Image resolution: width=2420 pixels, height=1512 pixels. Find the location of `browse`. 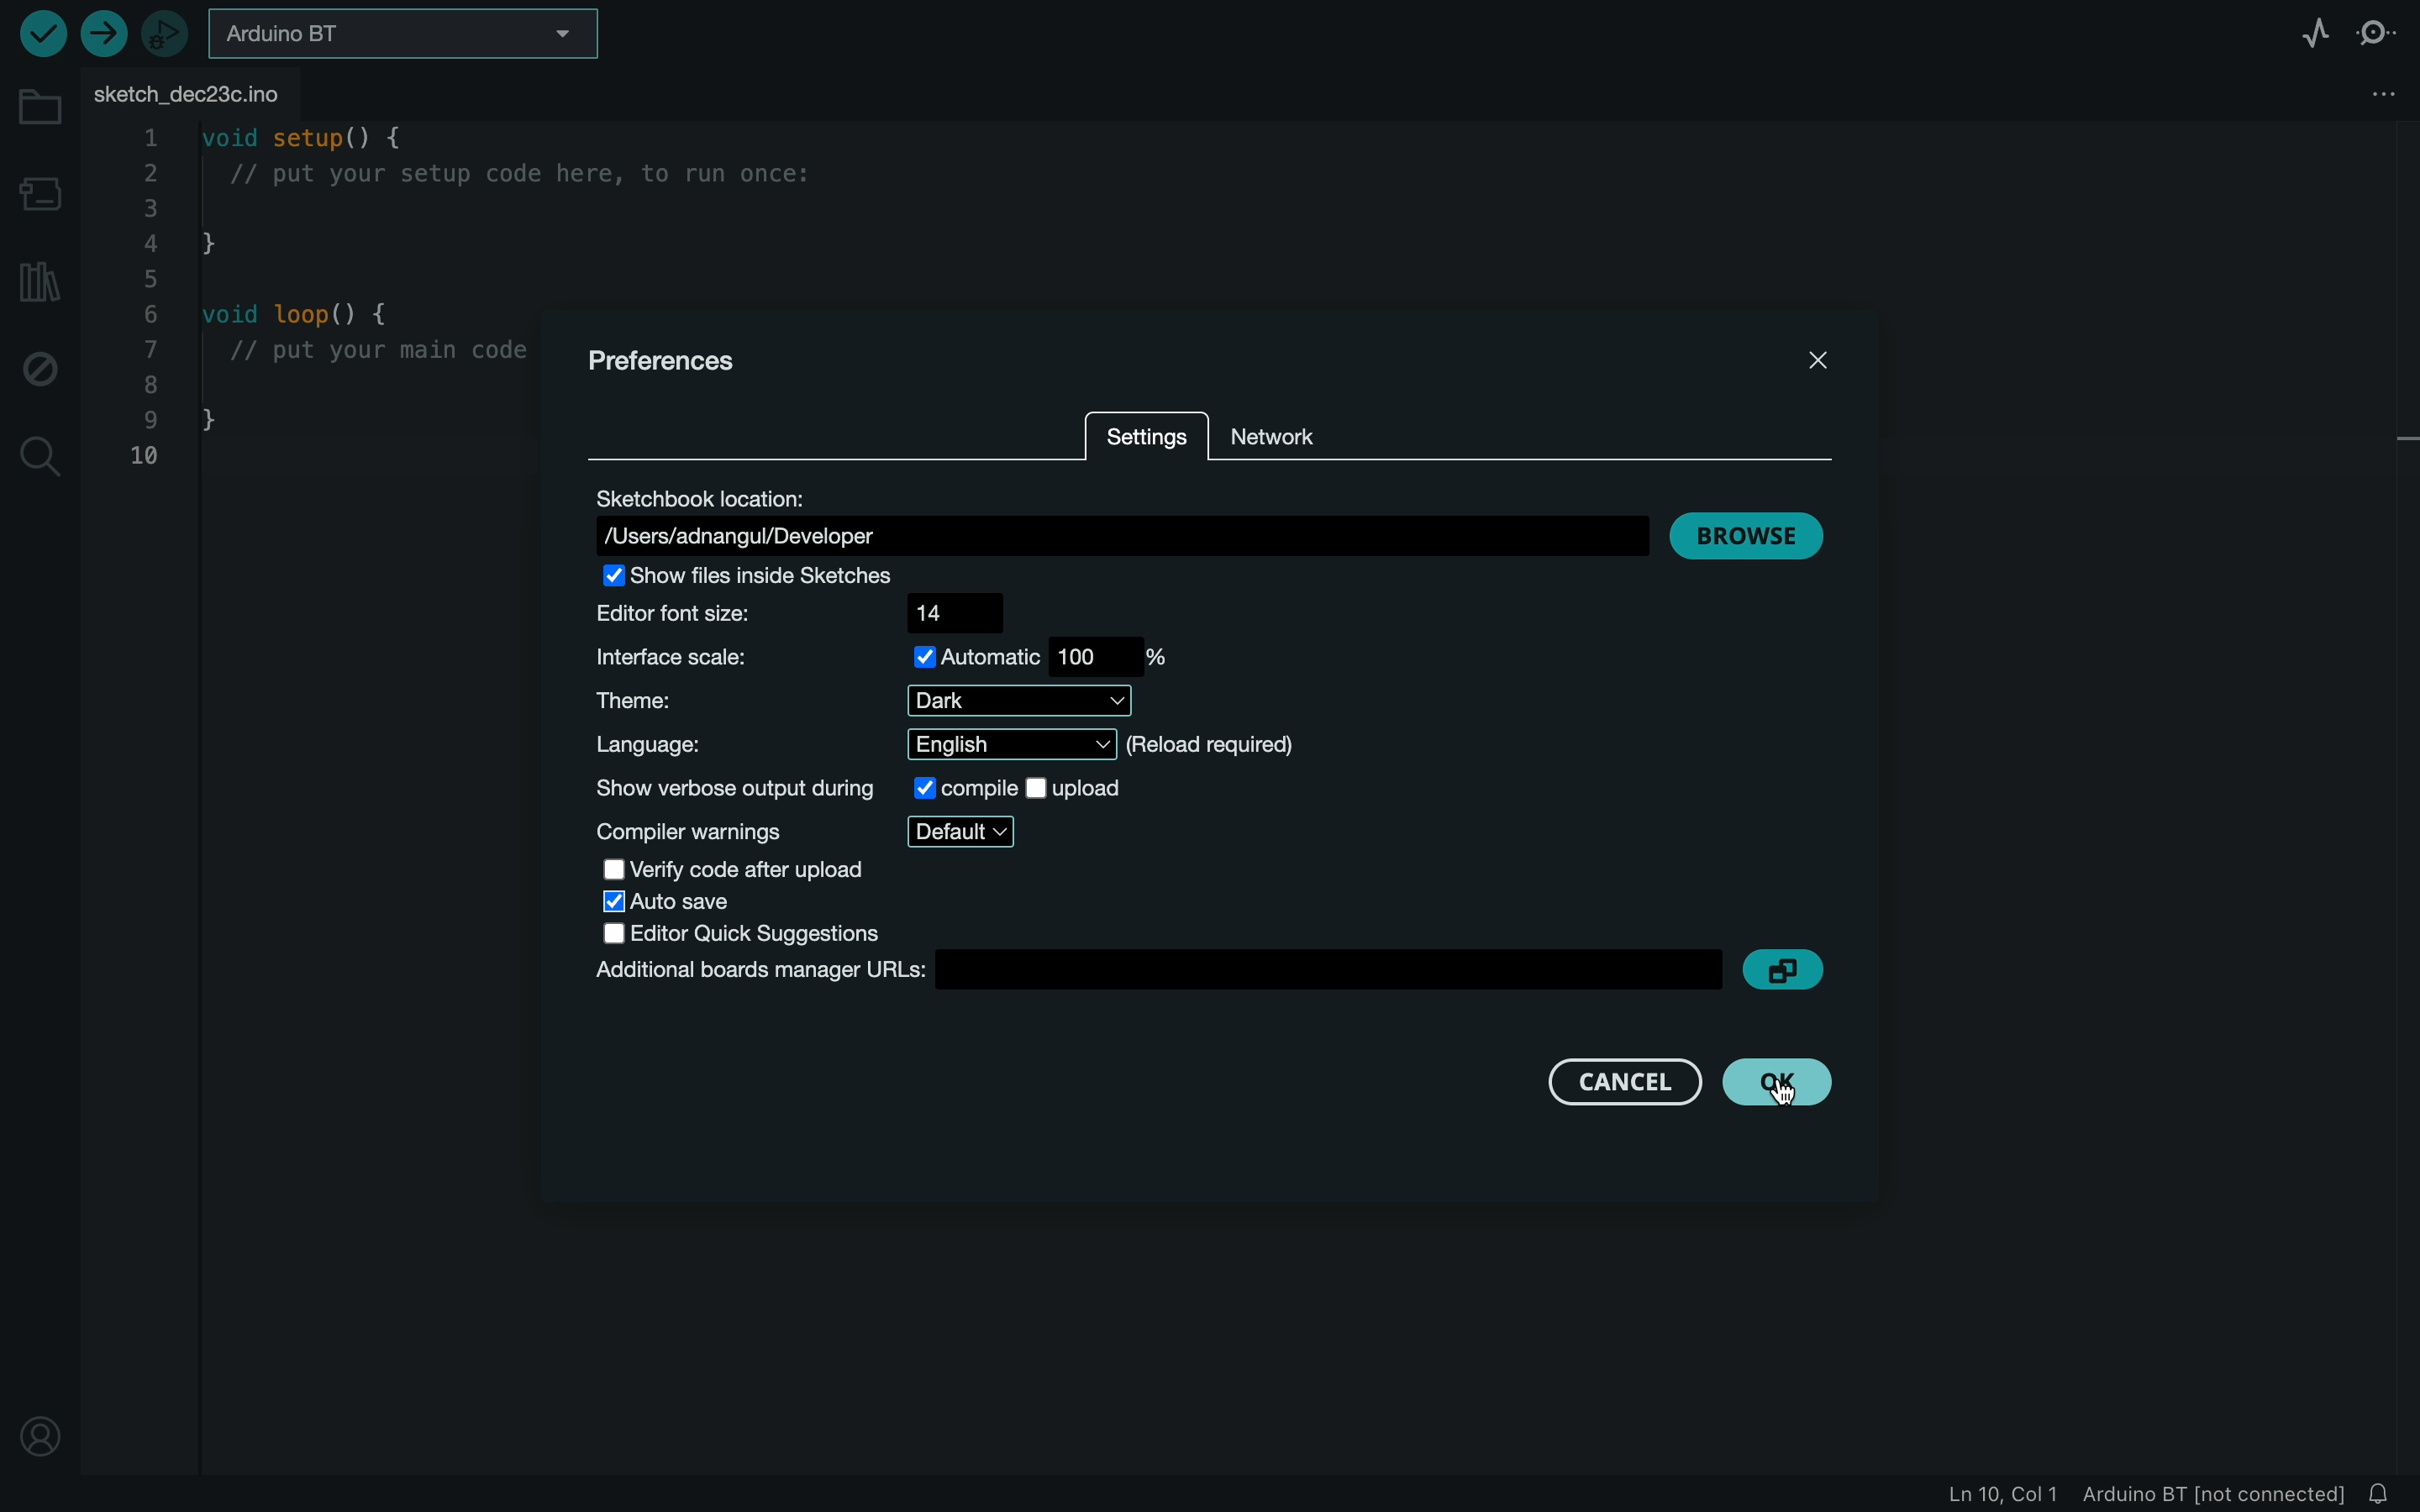

browse is located at coordinates (1747, 537).